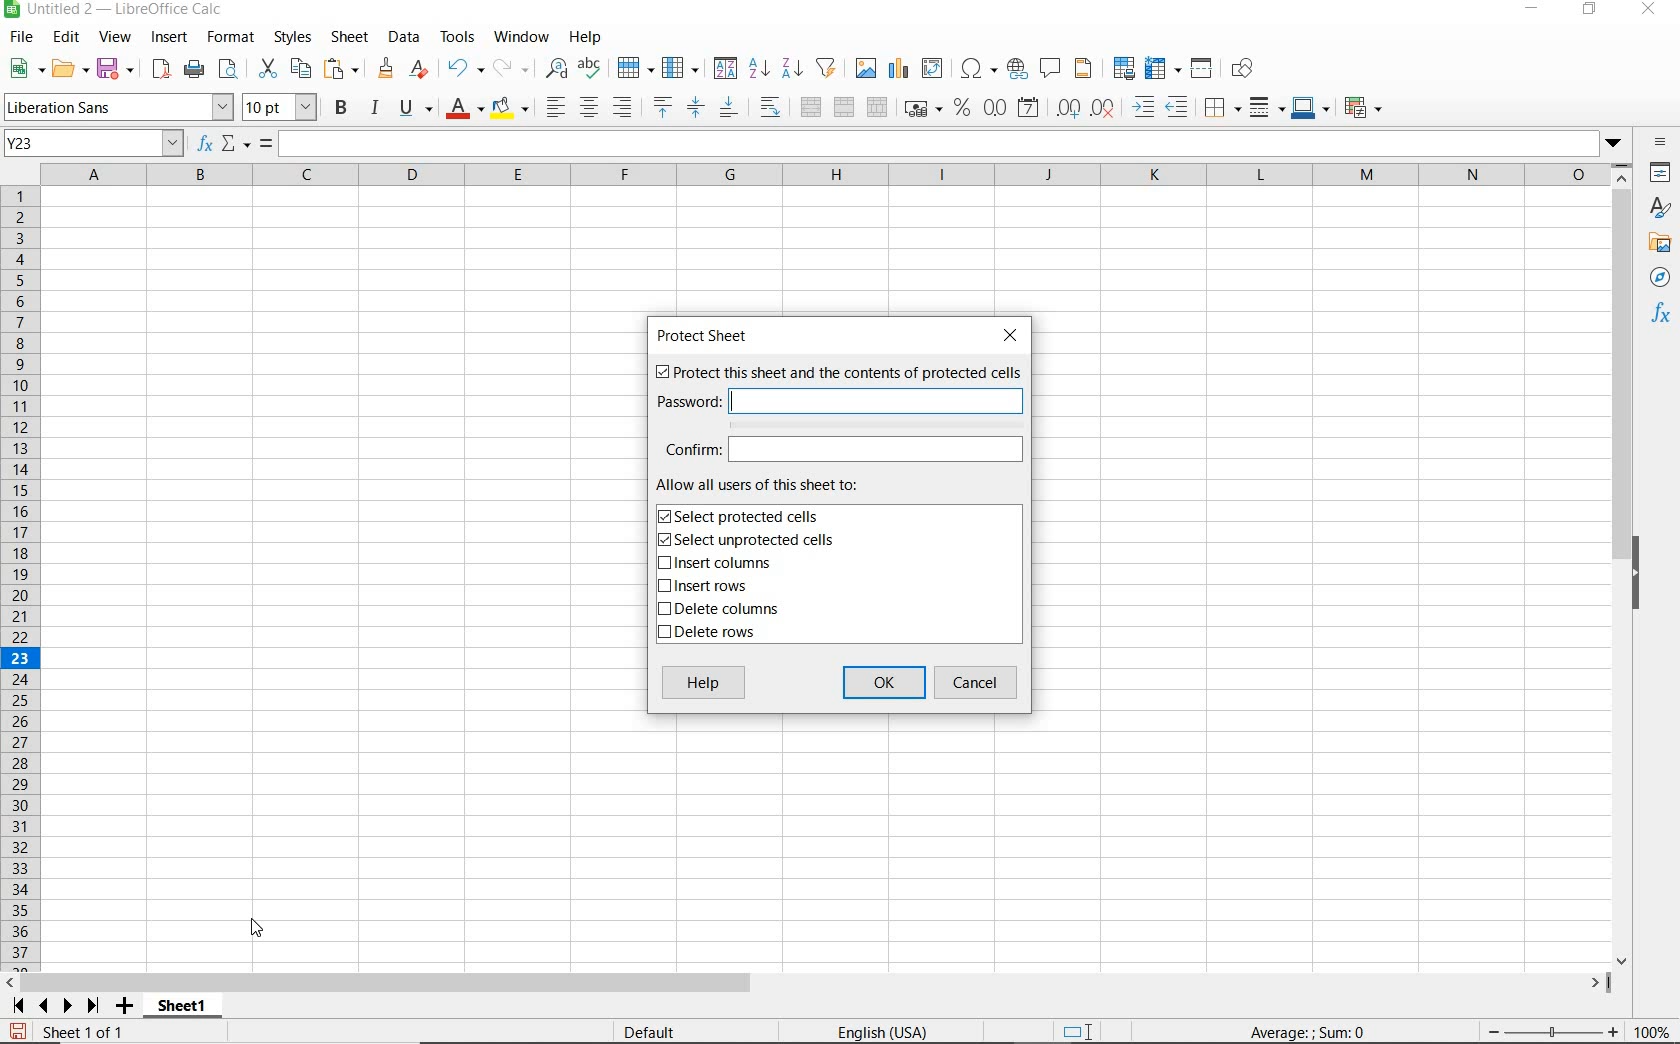 The width and height of the screenshot is (1680, 1044). I want to click on INSERT, so click(170, 38).